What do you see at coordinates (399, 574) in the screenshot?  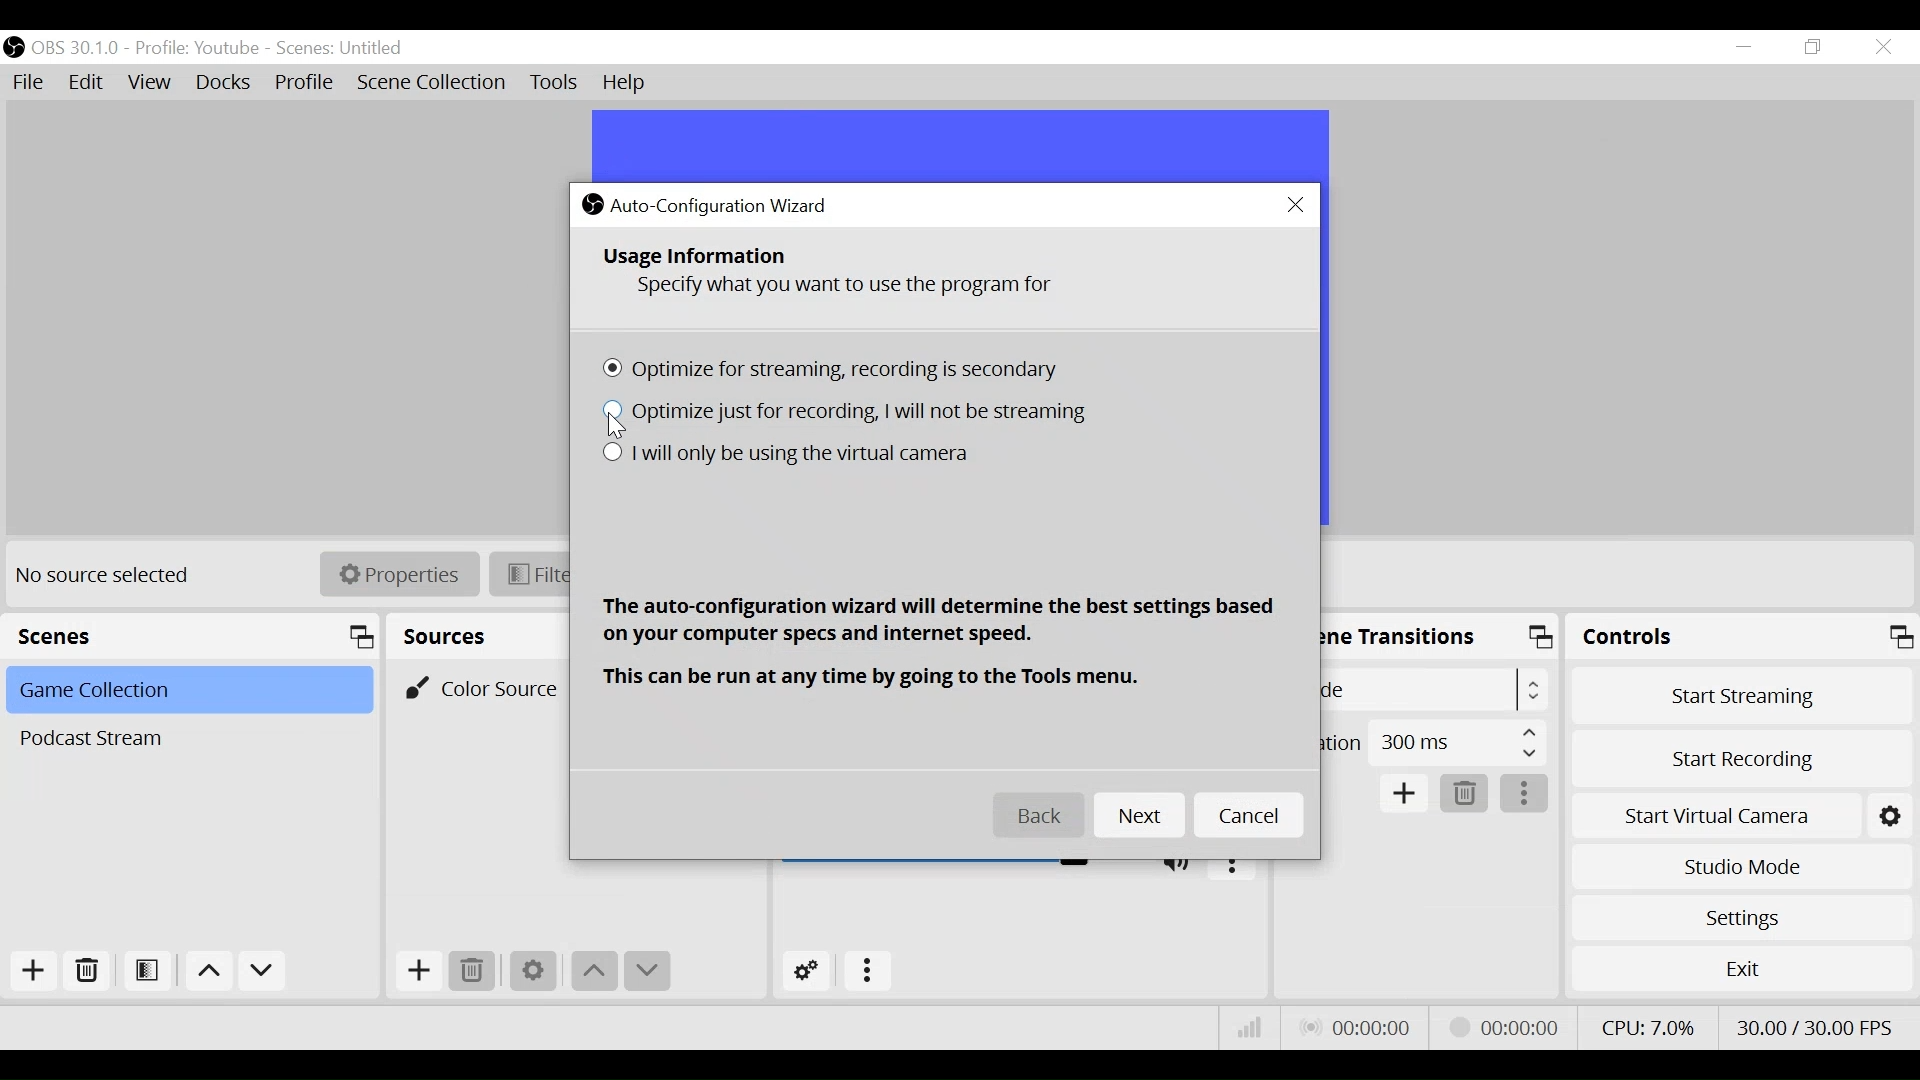 I see `Properties` at bounding box center [399, 574].